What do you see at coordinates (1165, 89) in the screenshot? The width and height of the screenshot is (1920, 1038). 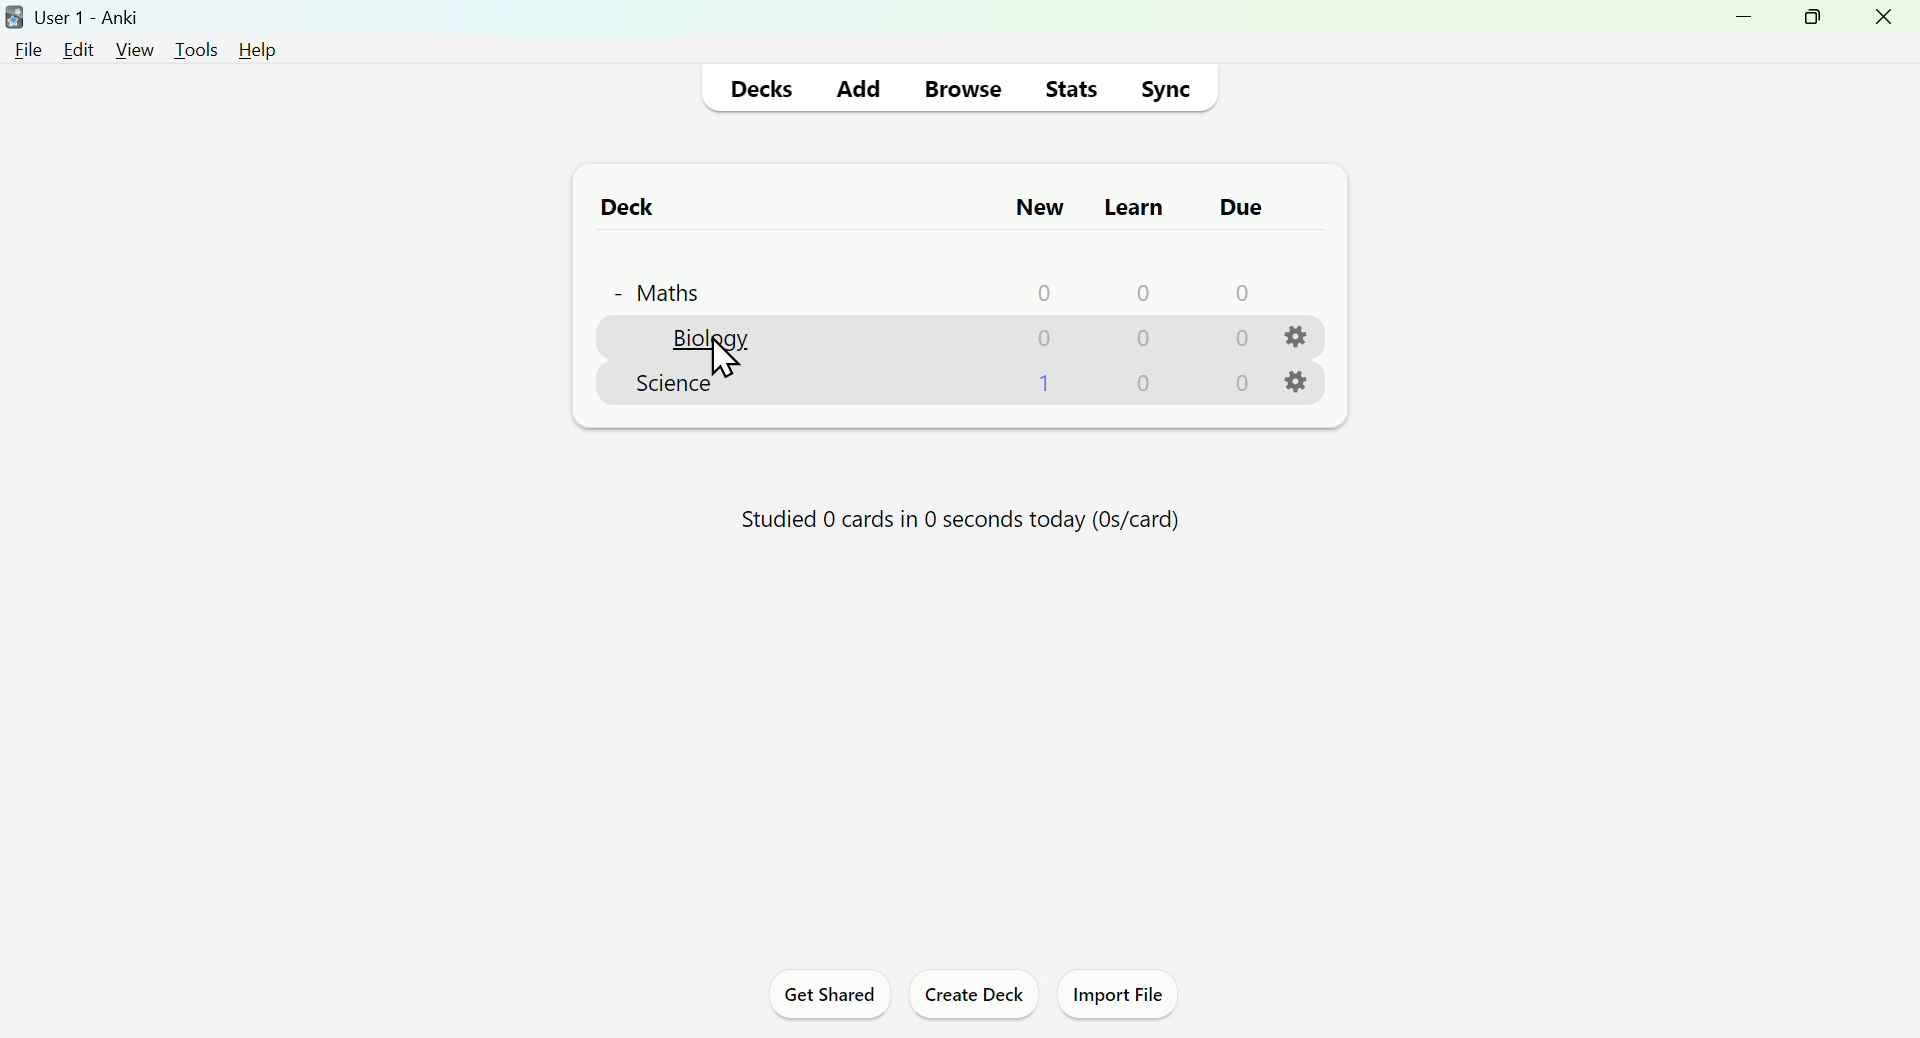 I see `Sync` at bounding box center [1165, 89].